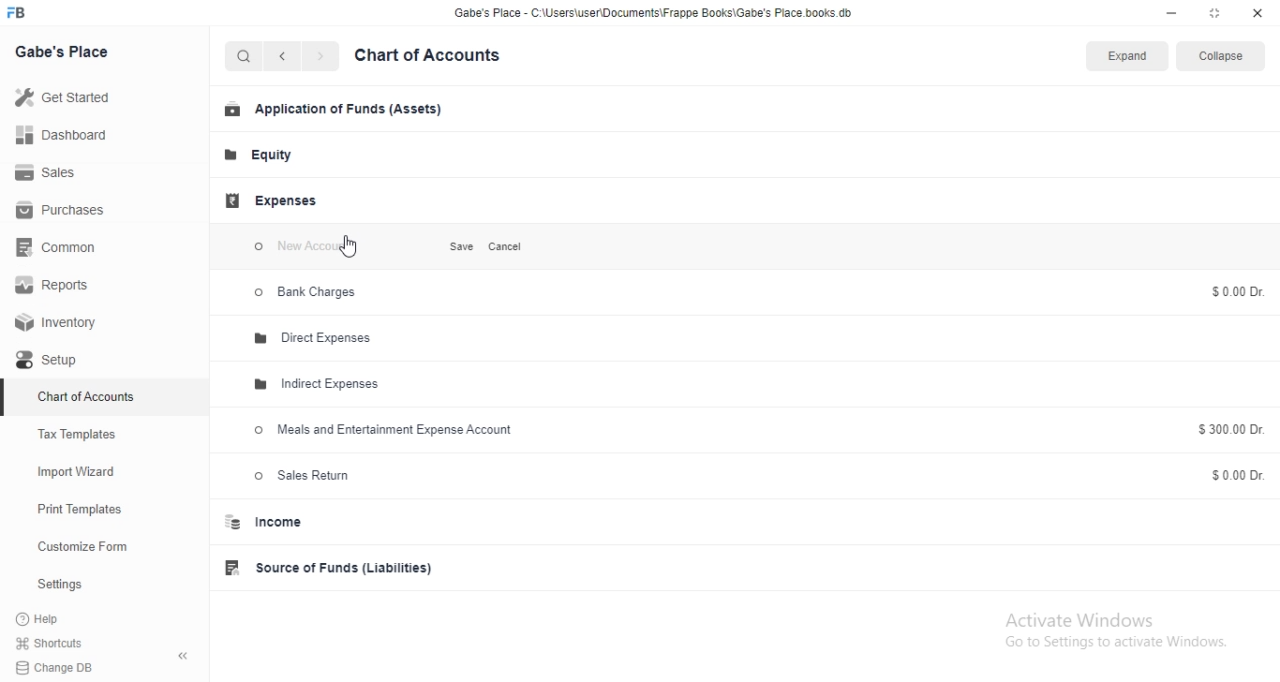 The image size is (1280, 682). What do you see at coordinates (390, 431) in the screenshot?
I see ` Meals and Entertainment Expense Account` at bounding box center [390, 431].